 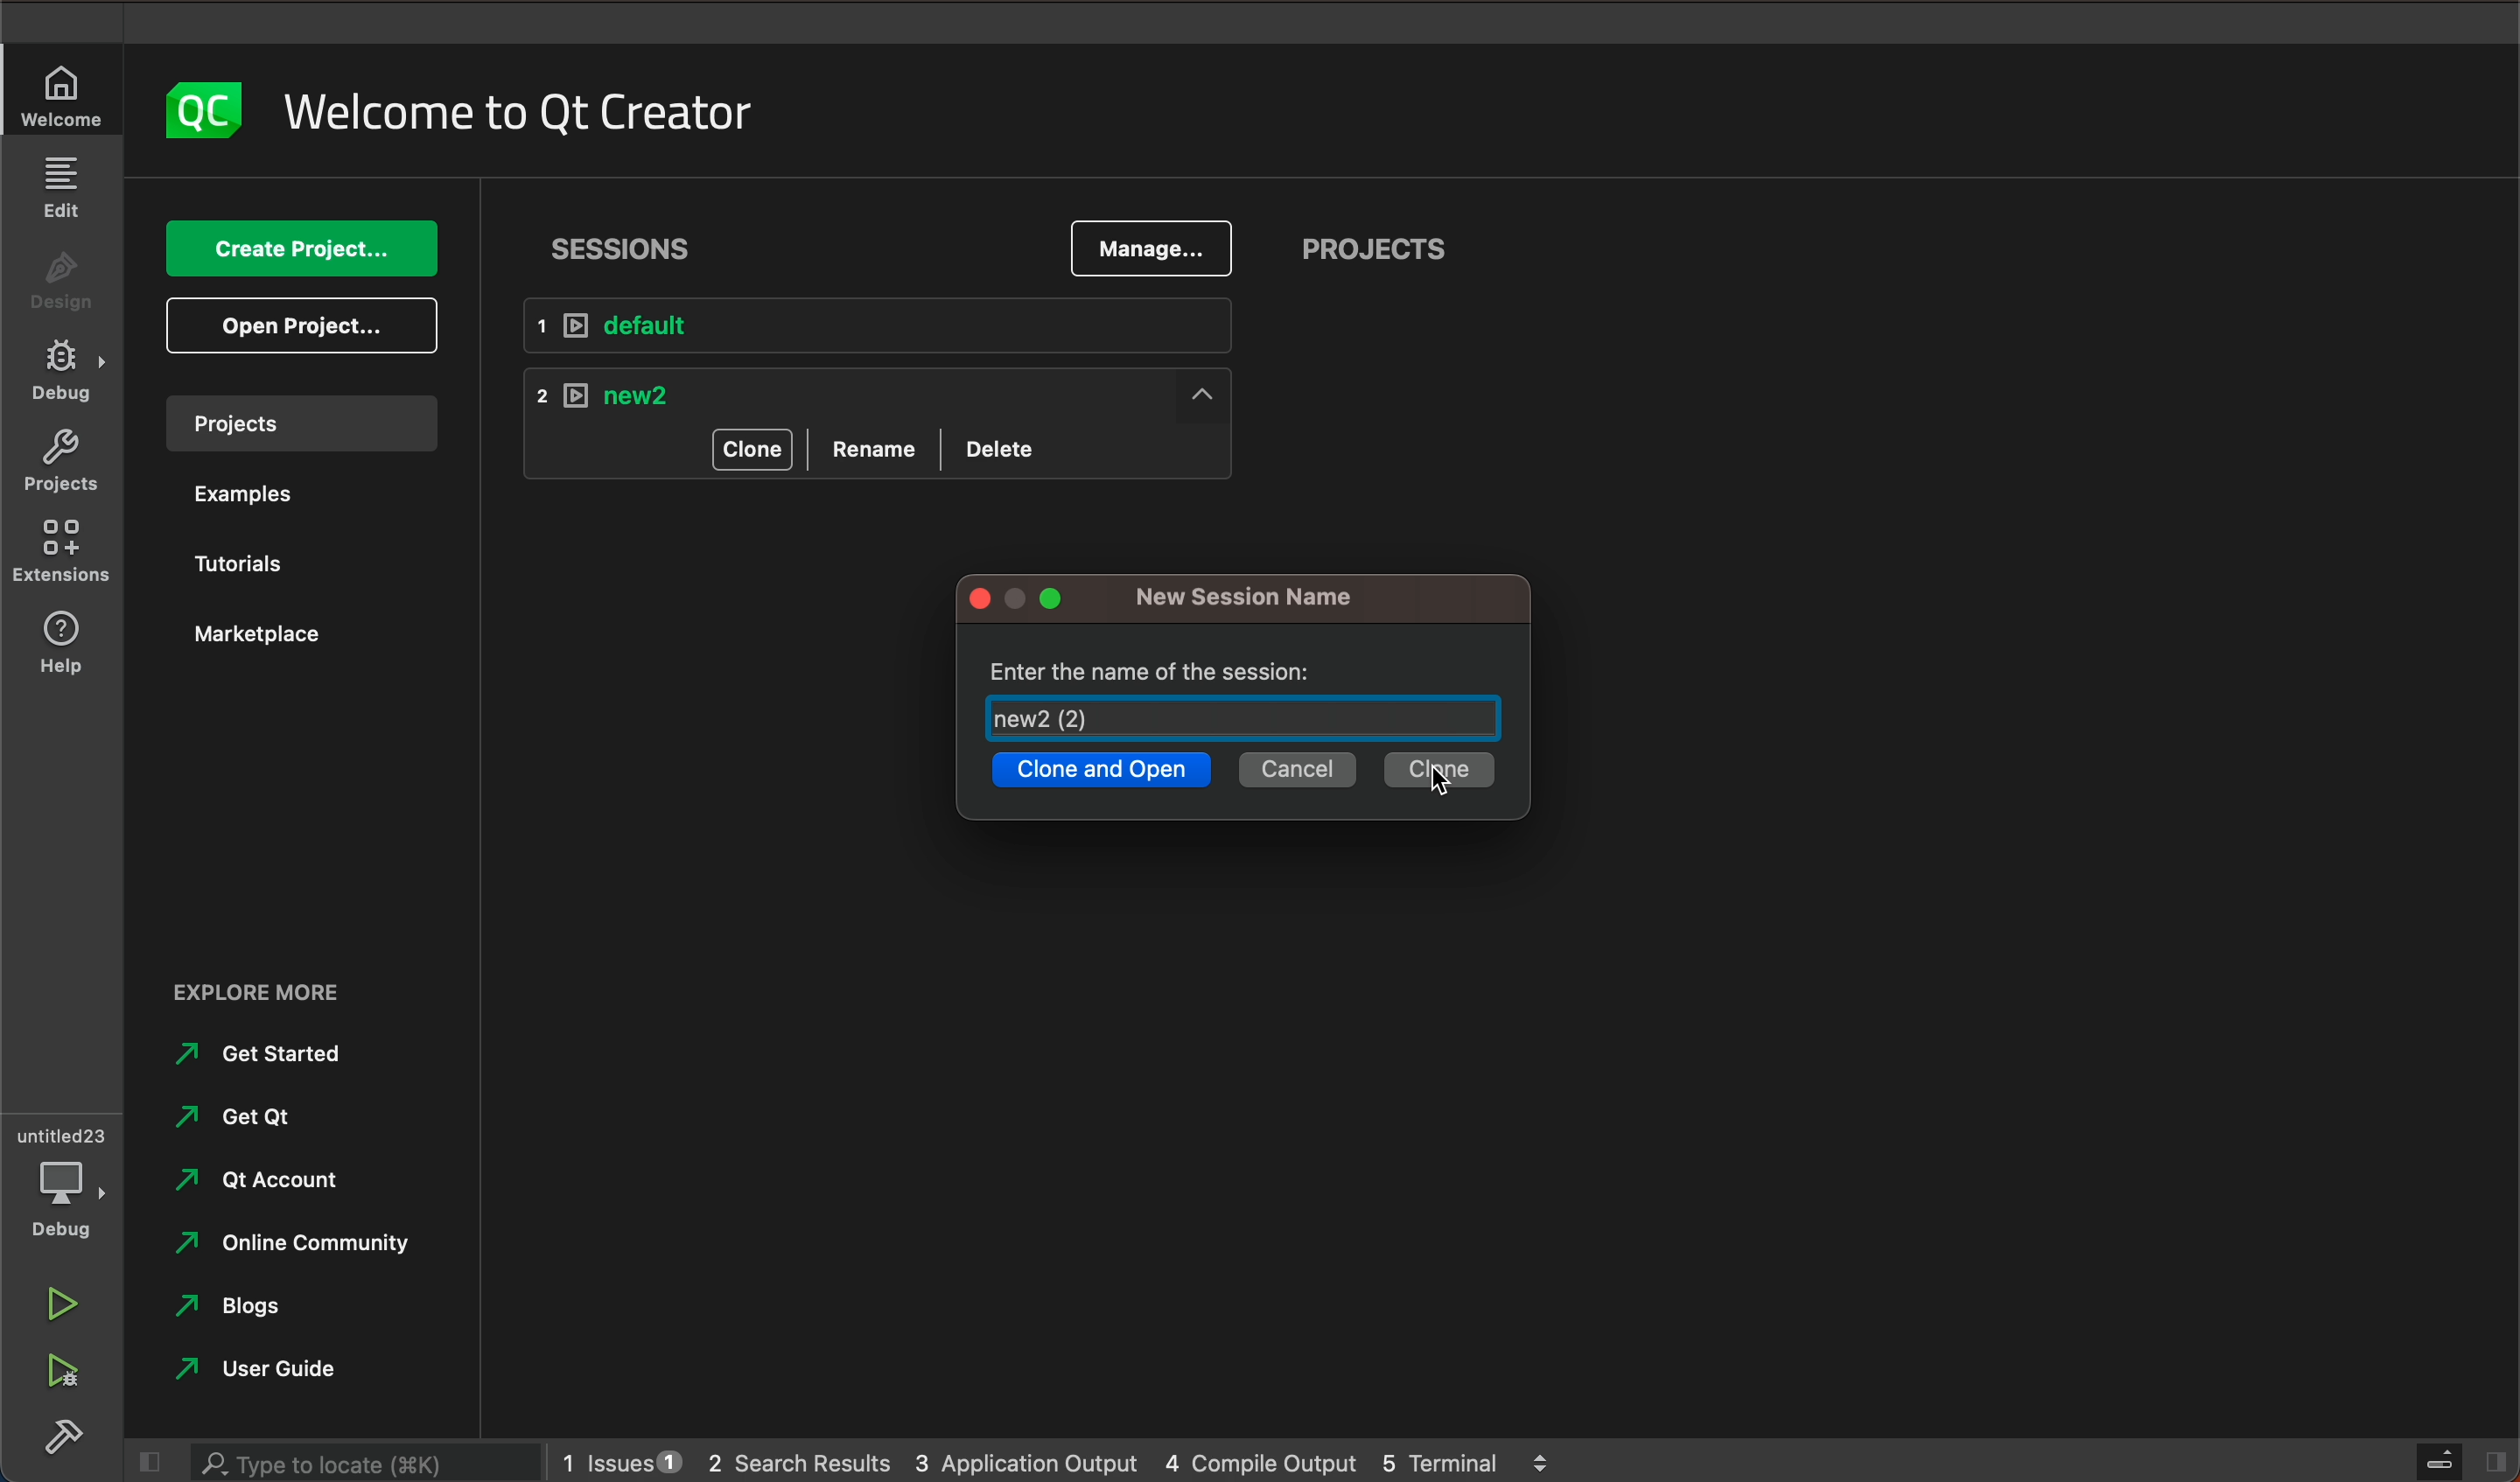 I want to click on projects, so click(x=62, y=463).